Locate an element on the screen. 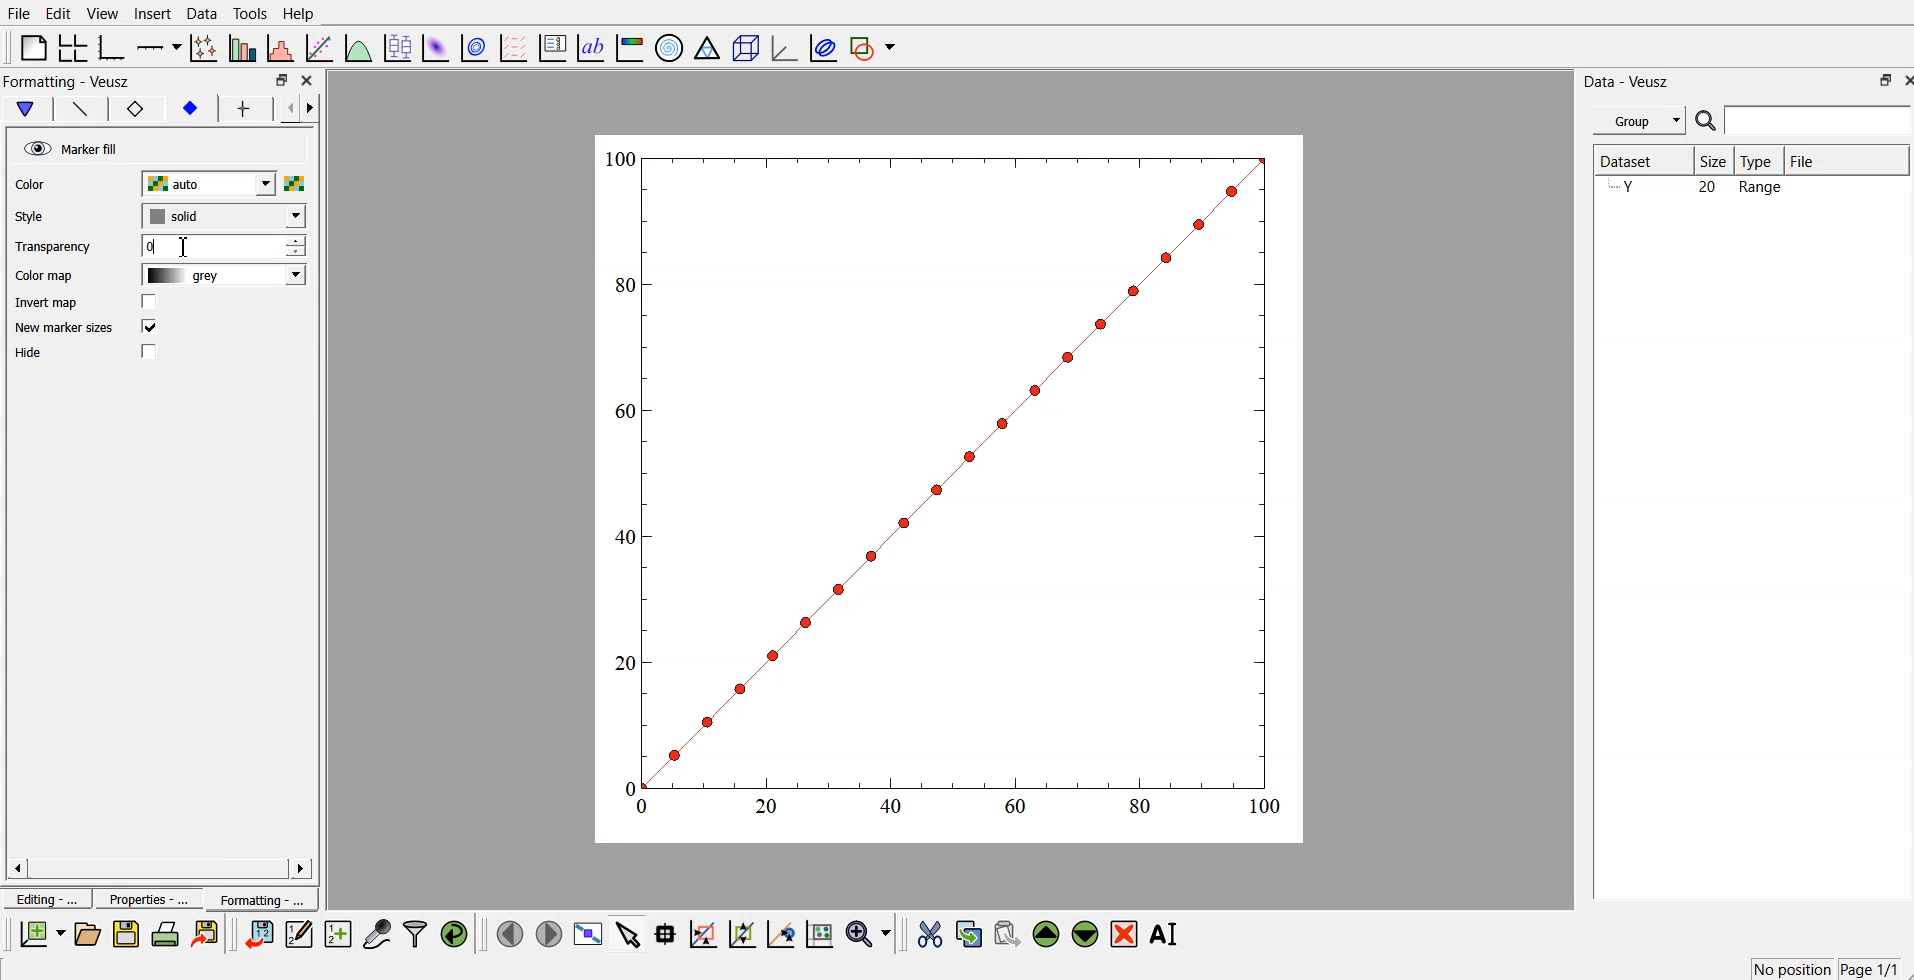 The image size is (1914, 980). copy is located at coordinates (971, 930).